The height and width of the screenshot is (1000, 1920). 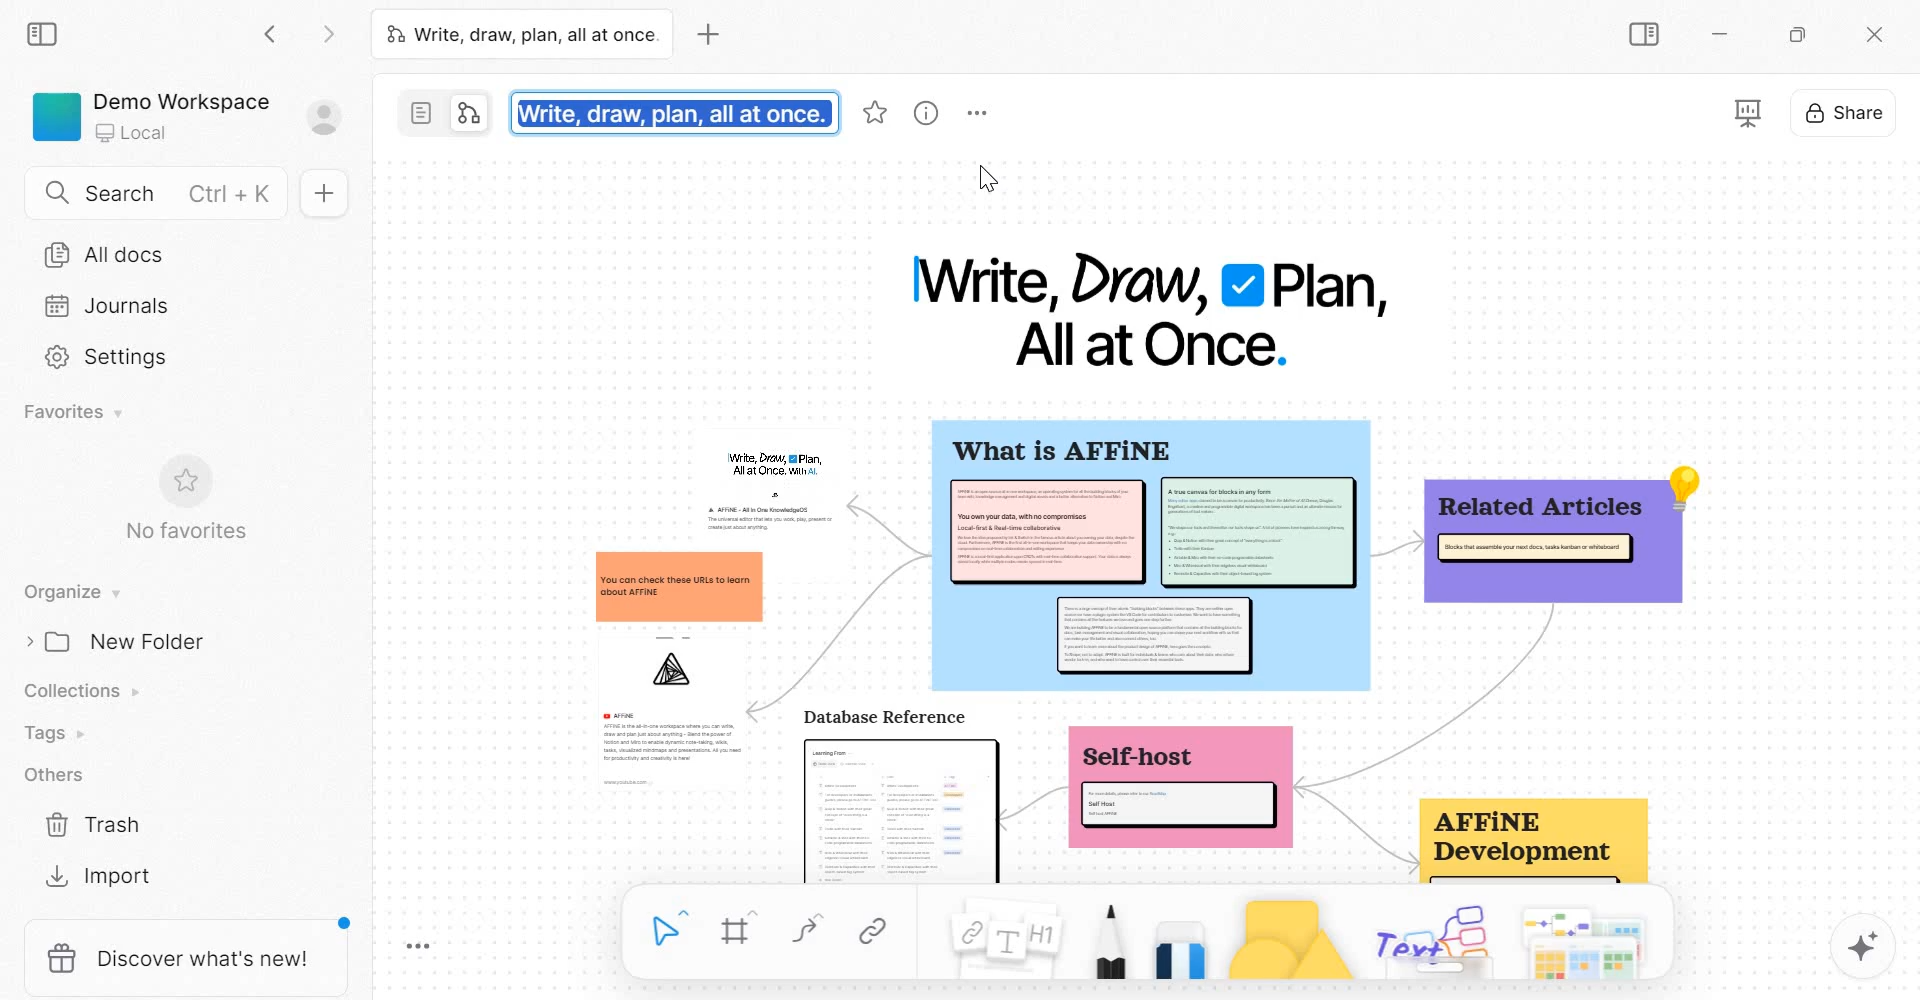 I want to click on new tab, so click(x=711, y=33).